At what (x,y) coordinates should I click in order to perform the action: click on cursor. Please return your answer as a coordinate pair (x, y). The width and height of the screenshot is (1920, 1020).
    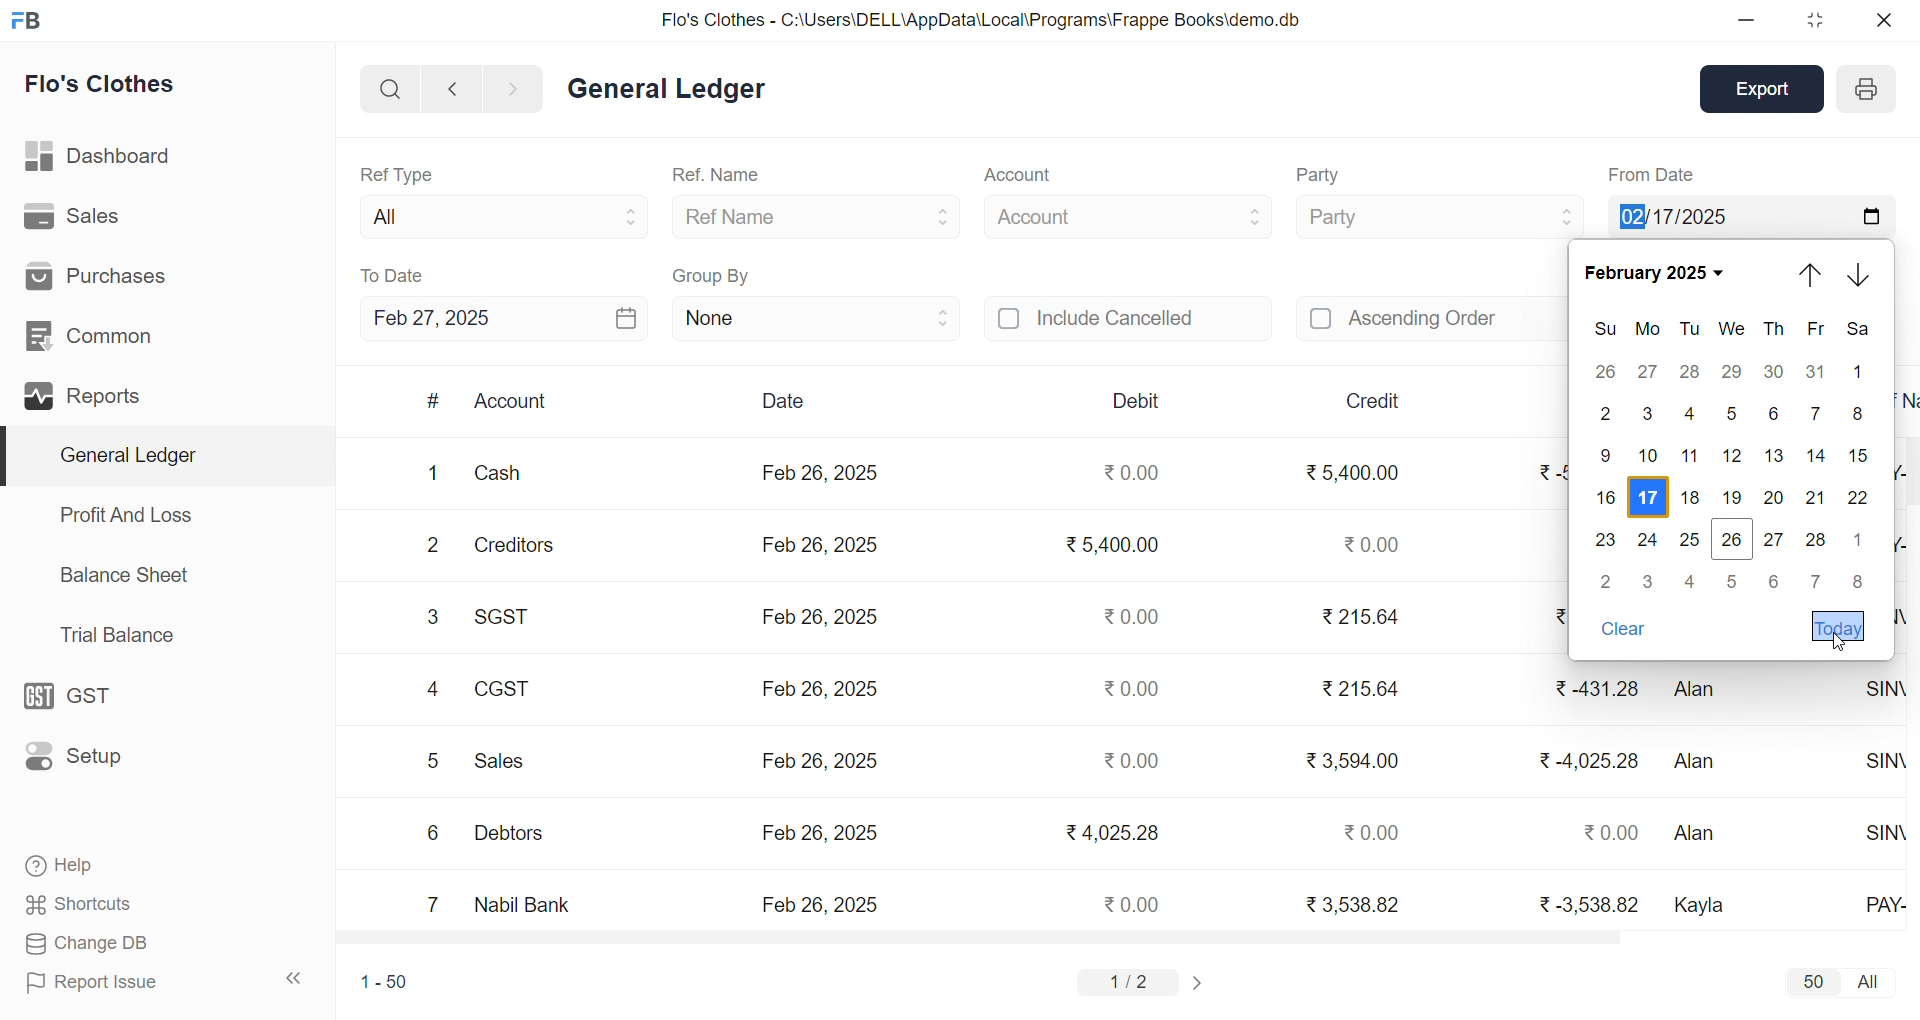
    Looking at the image, I should click on (1842, 643).